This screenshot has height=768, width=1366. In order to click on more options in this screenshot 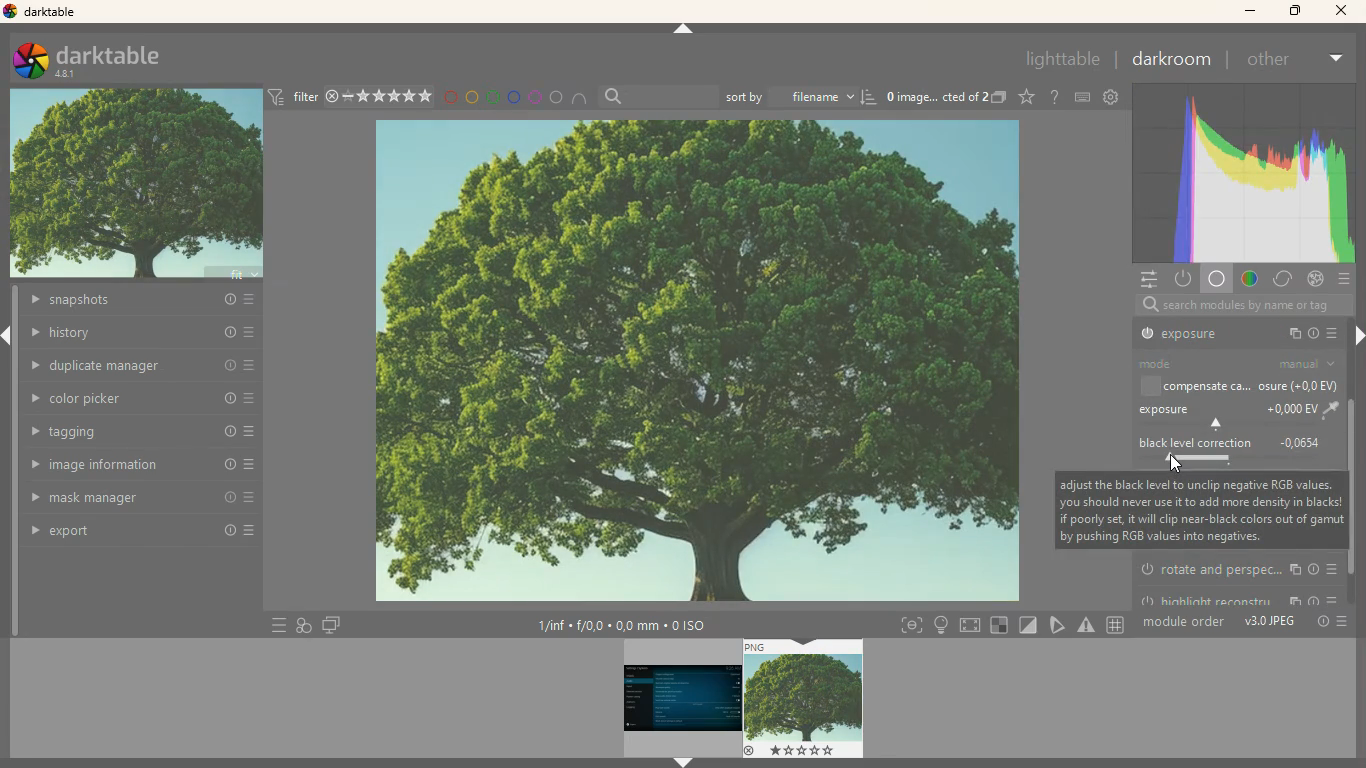, I will do `click(1344, 622)`.